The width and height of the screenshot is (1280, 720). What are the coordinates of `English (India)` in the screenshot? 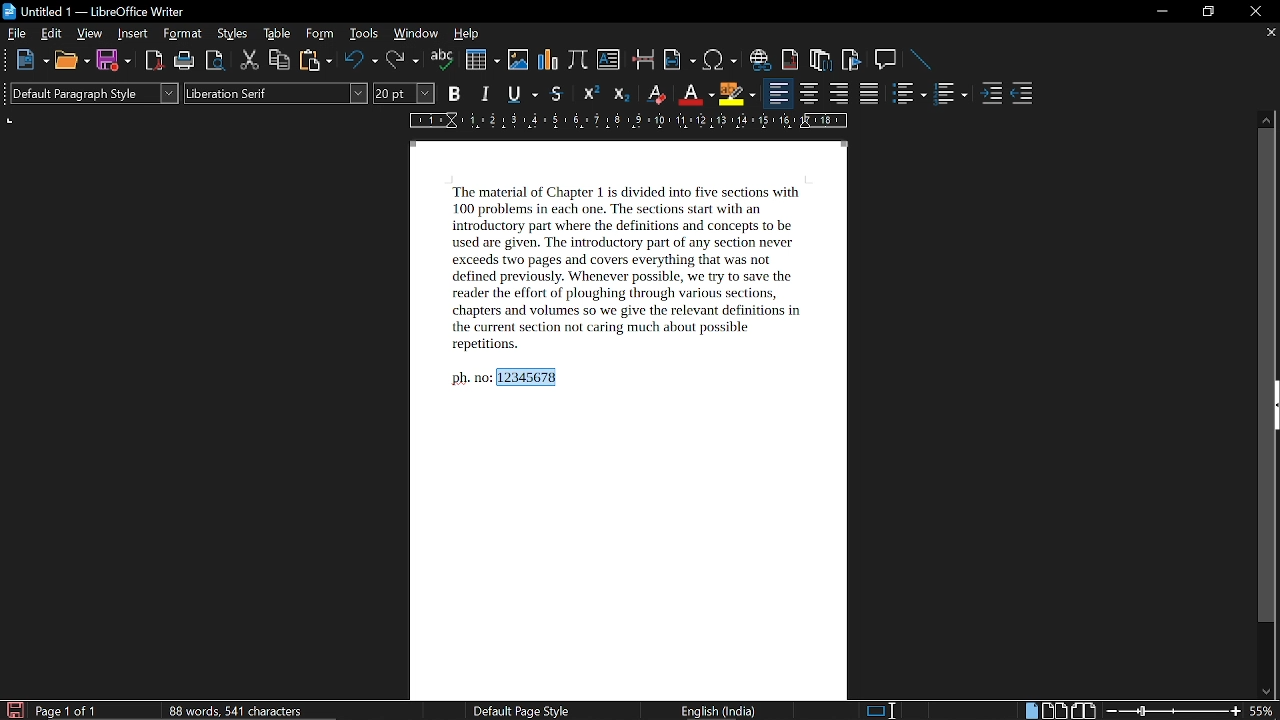 It's located at (721, 712).